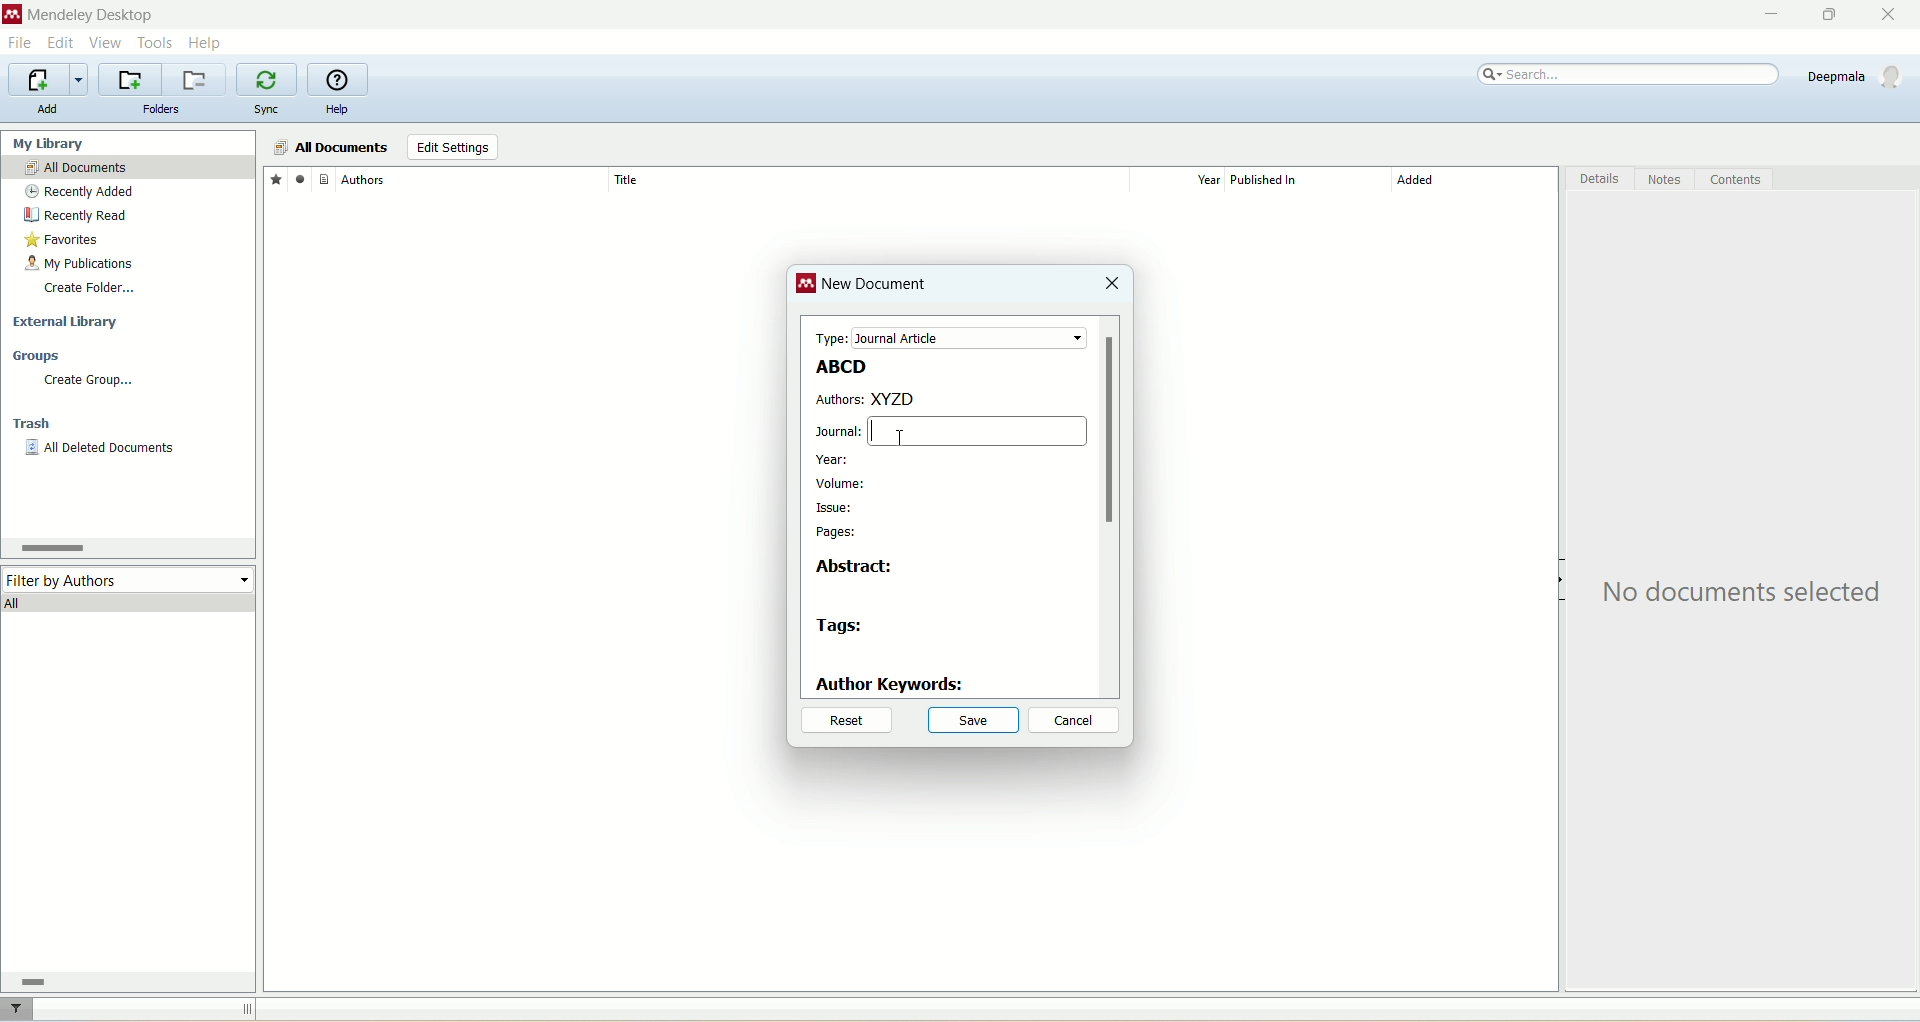 This screenshot has width=1920, height=1022. I want to click on help, so click(337, 111).